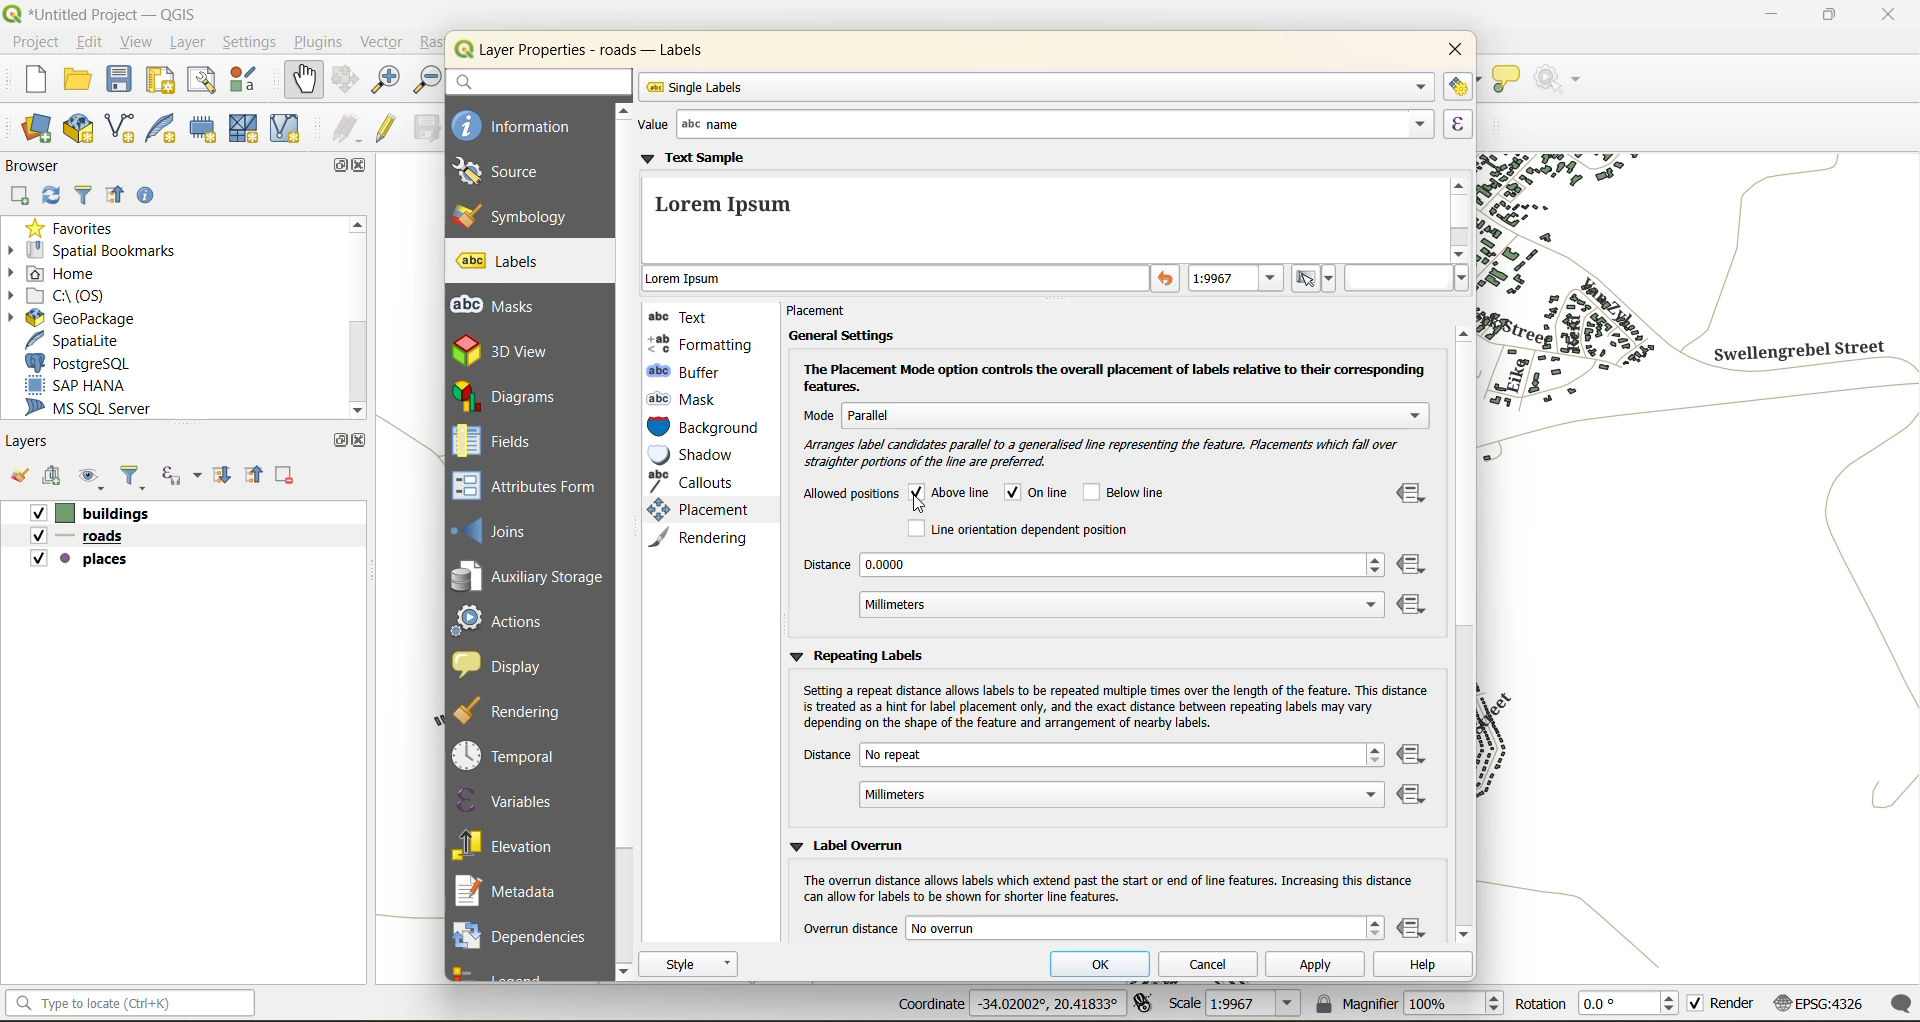 This screenshot has width=1920, height=1022. Describe the element at coordinates (1112, 451) in the screenshot. I see `label candidates preferable arrangement` at that location.